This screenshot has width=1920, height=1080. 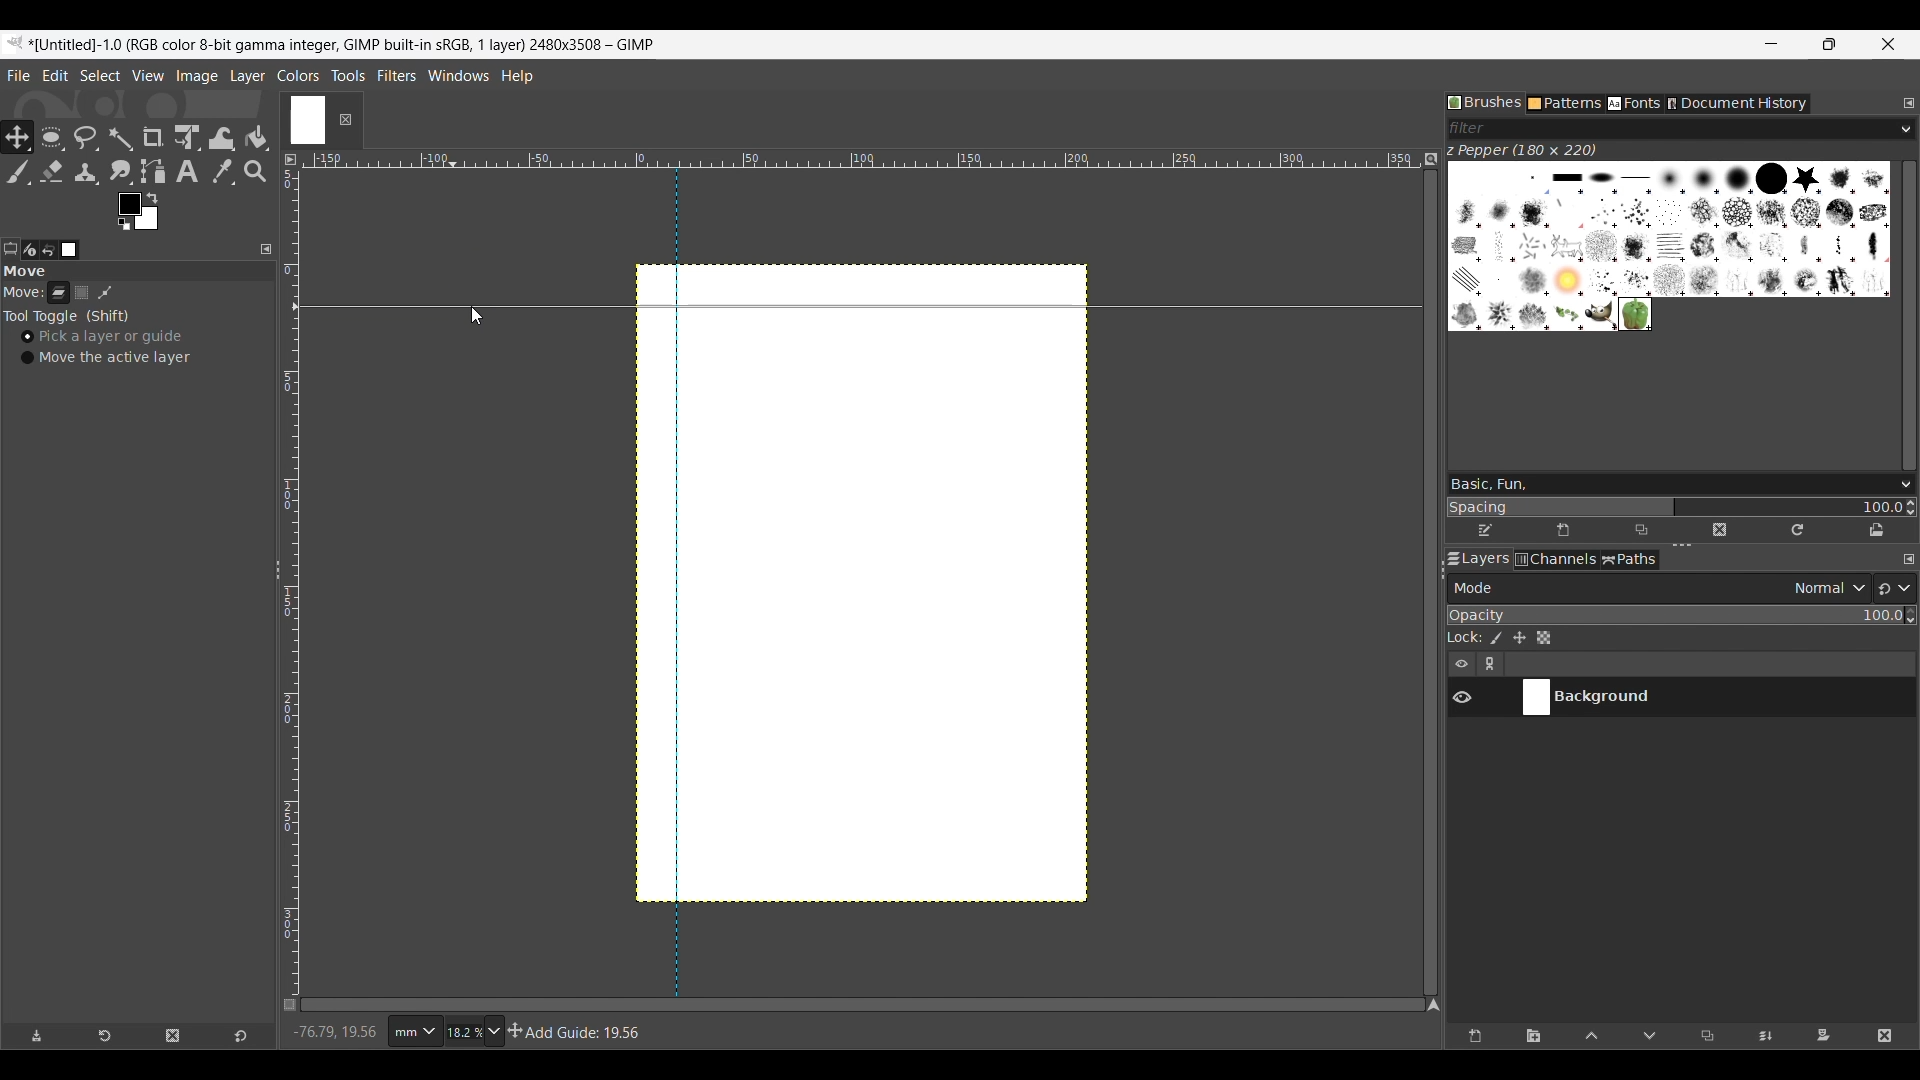 I want to click on Increase/Decrease spacing, so click(x=1911, y=508).